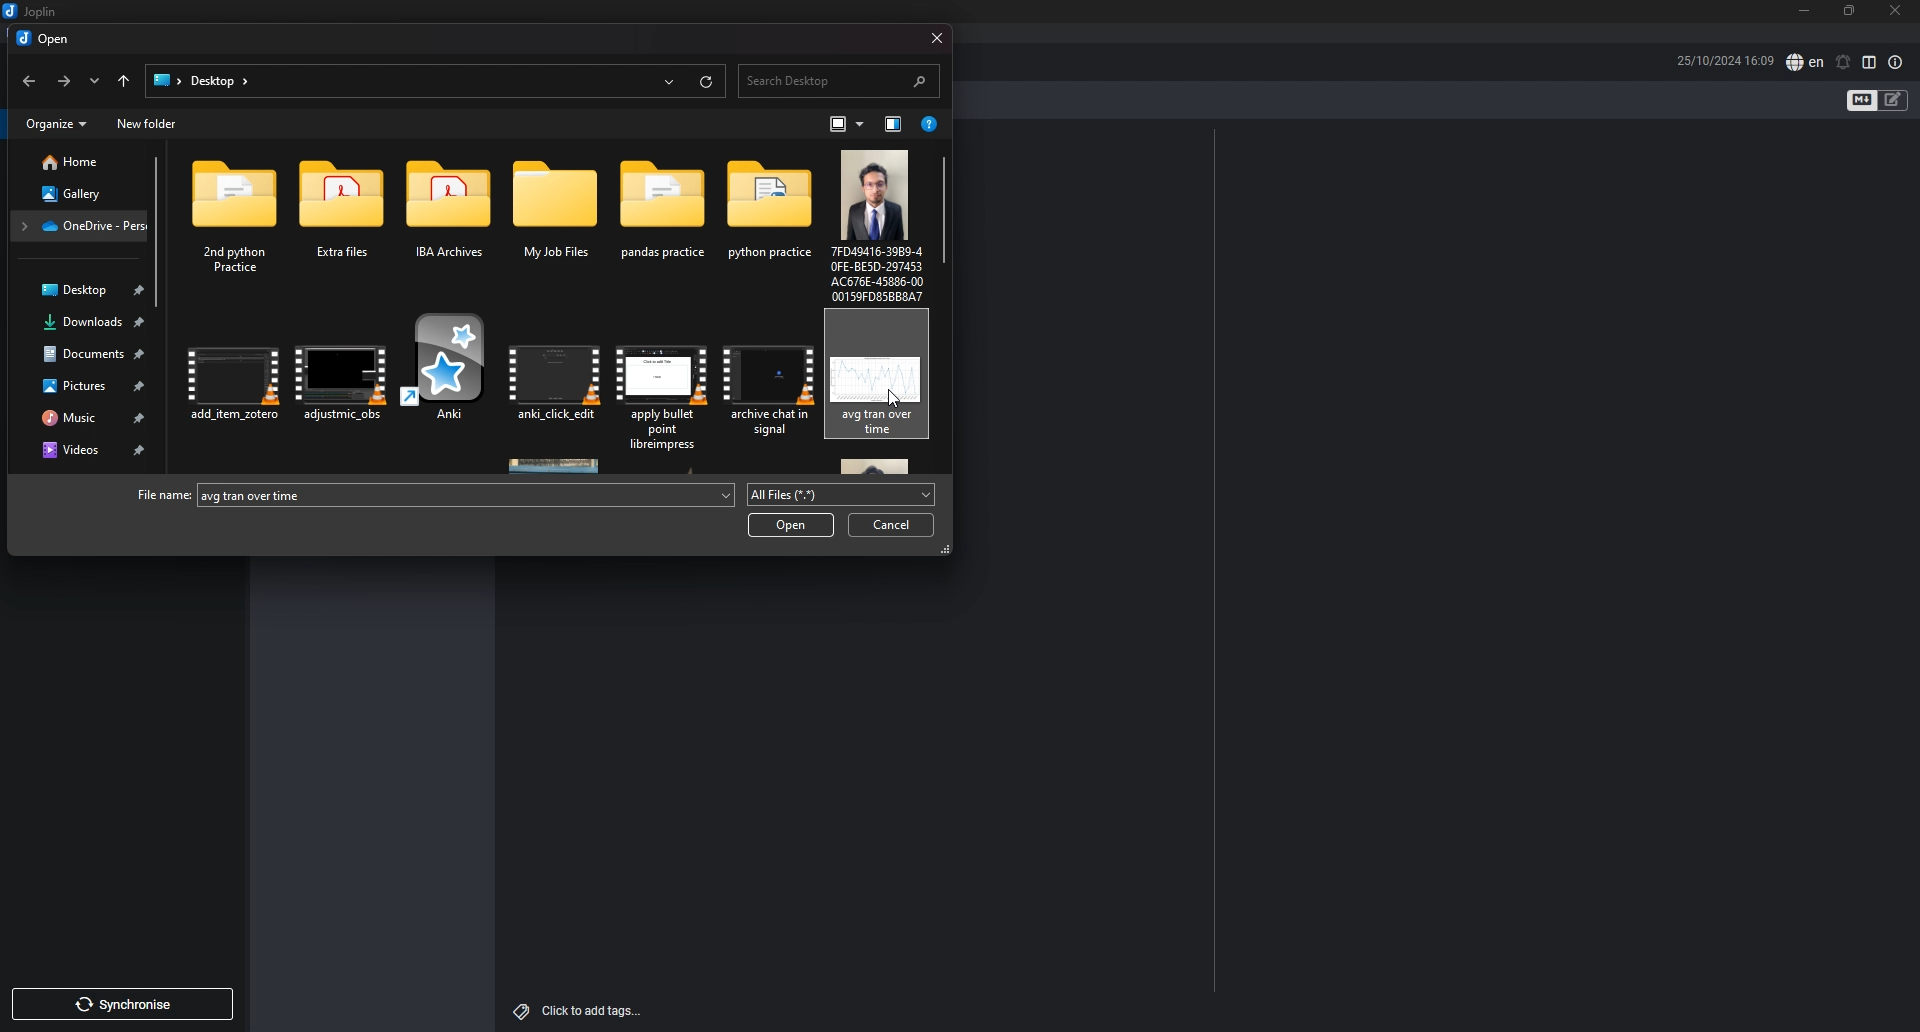 This screenshot has width=1920, height=1032. I want to click on videos, so click(87, 448).